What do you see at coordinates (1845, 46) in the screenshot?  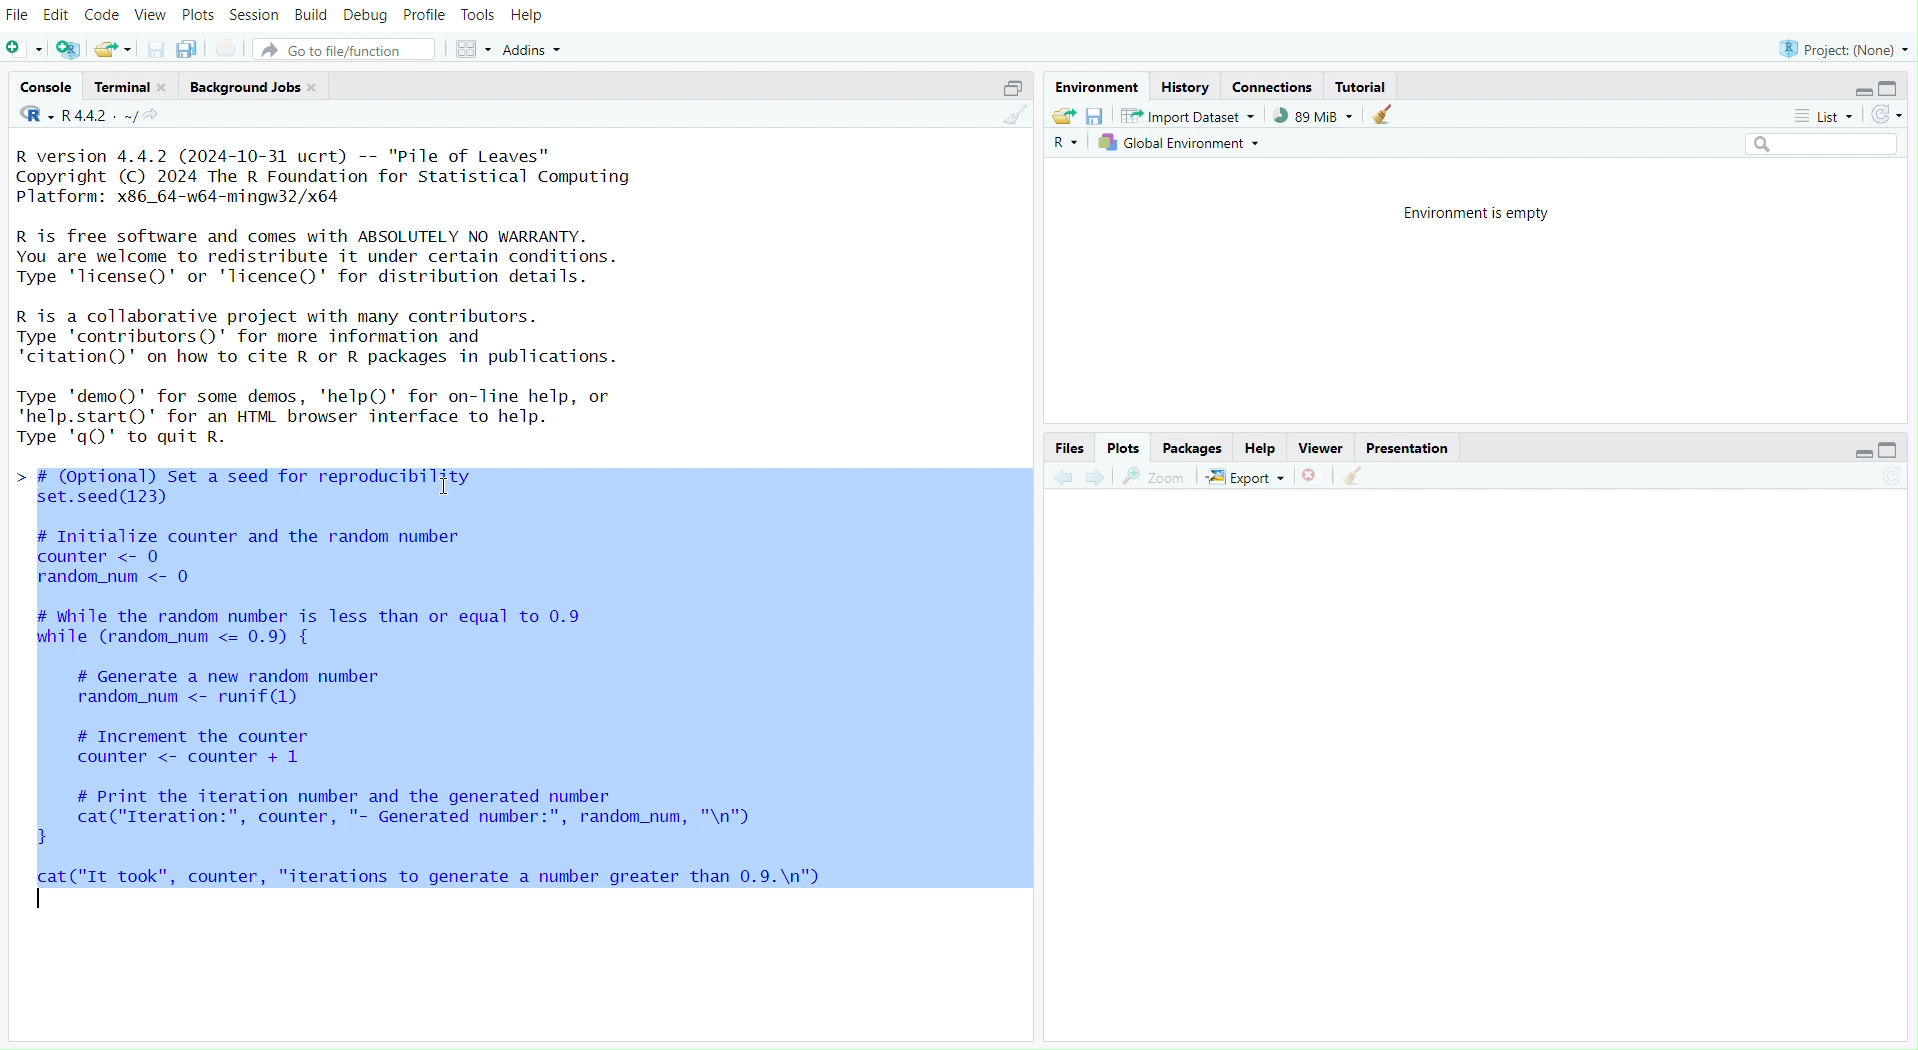 I see `Progress (None)` at bounding box center [1845, 46].